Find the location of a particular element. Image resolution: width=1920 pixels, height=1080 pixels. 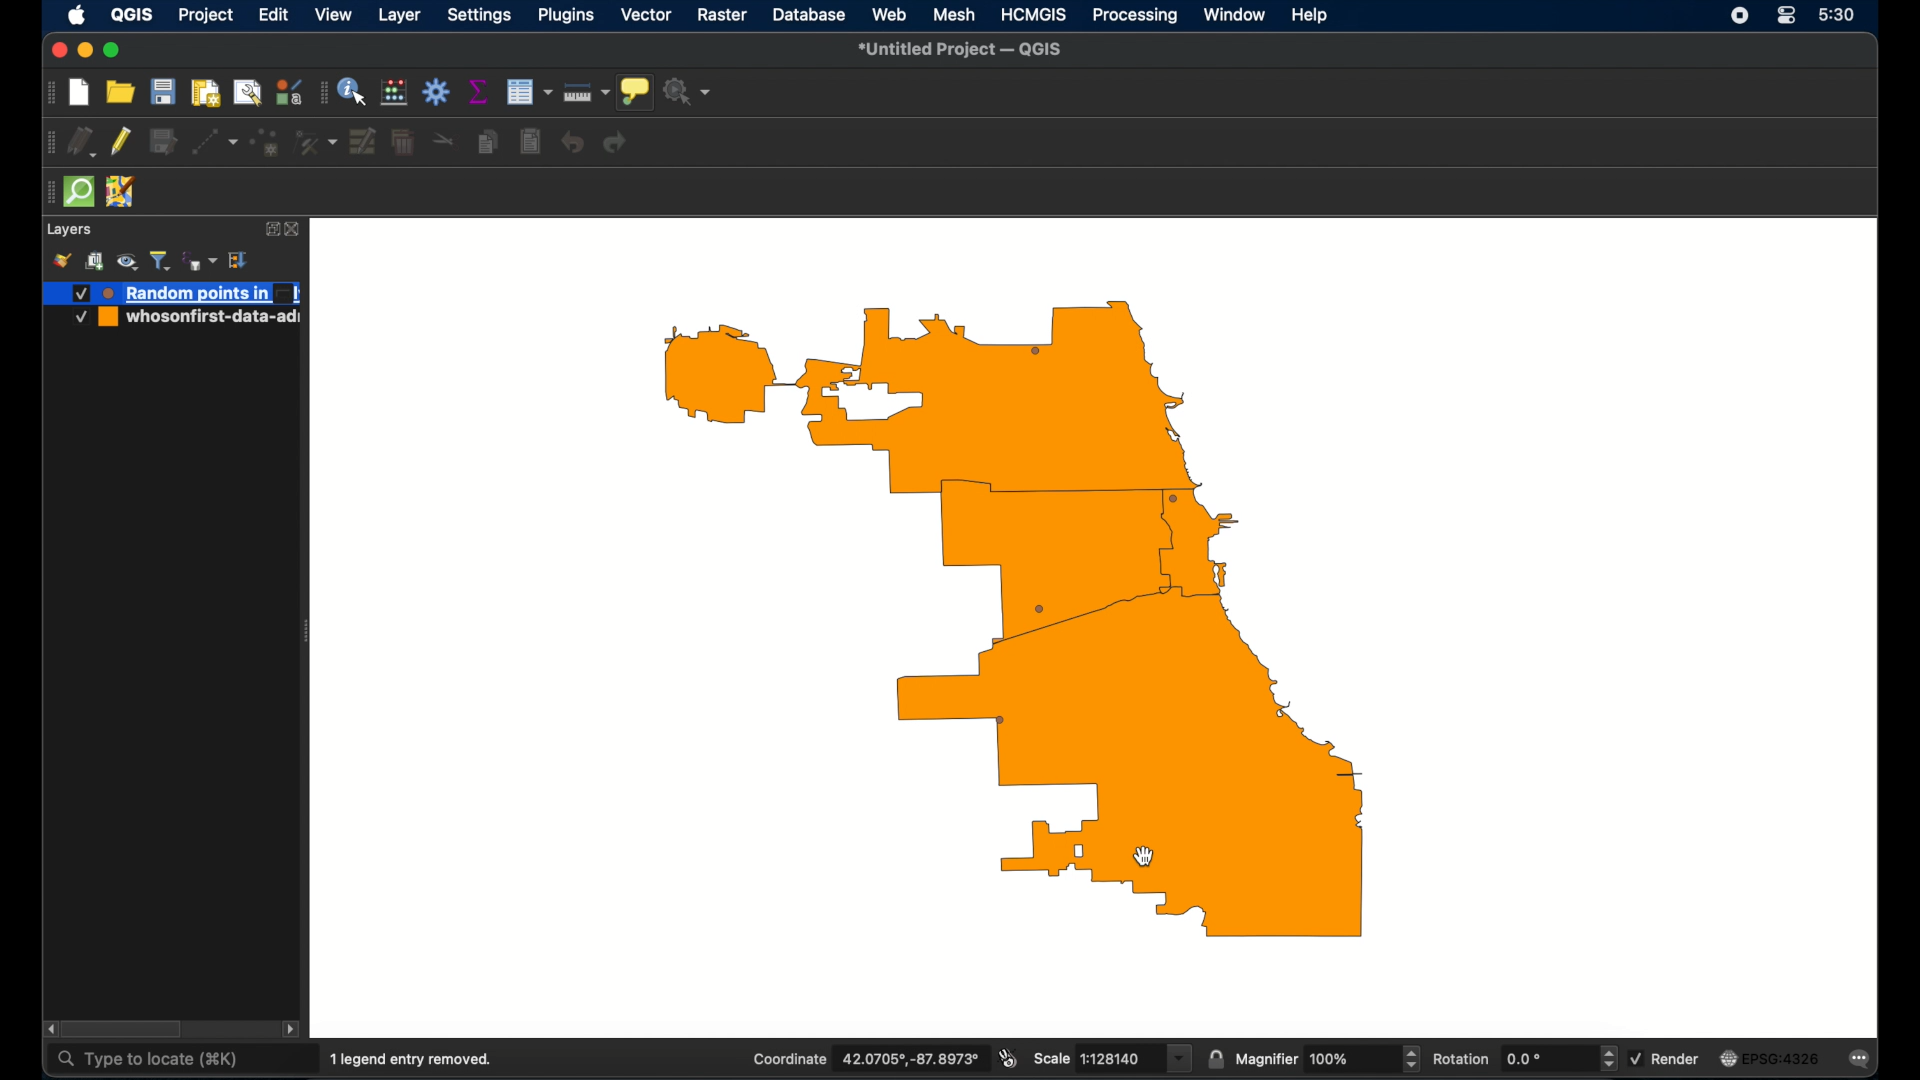

no action selected is located at coordinates (687, 91).